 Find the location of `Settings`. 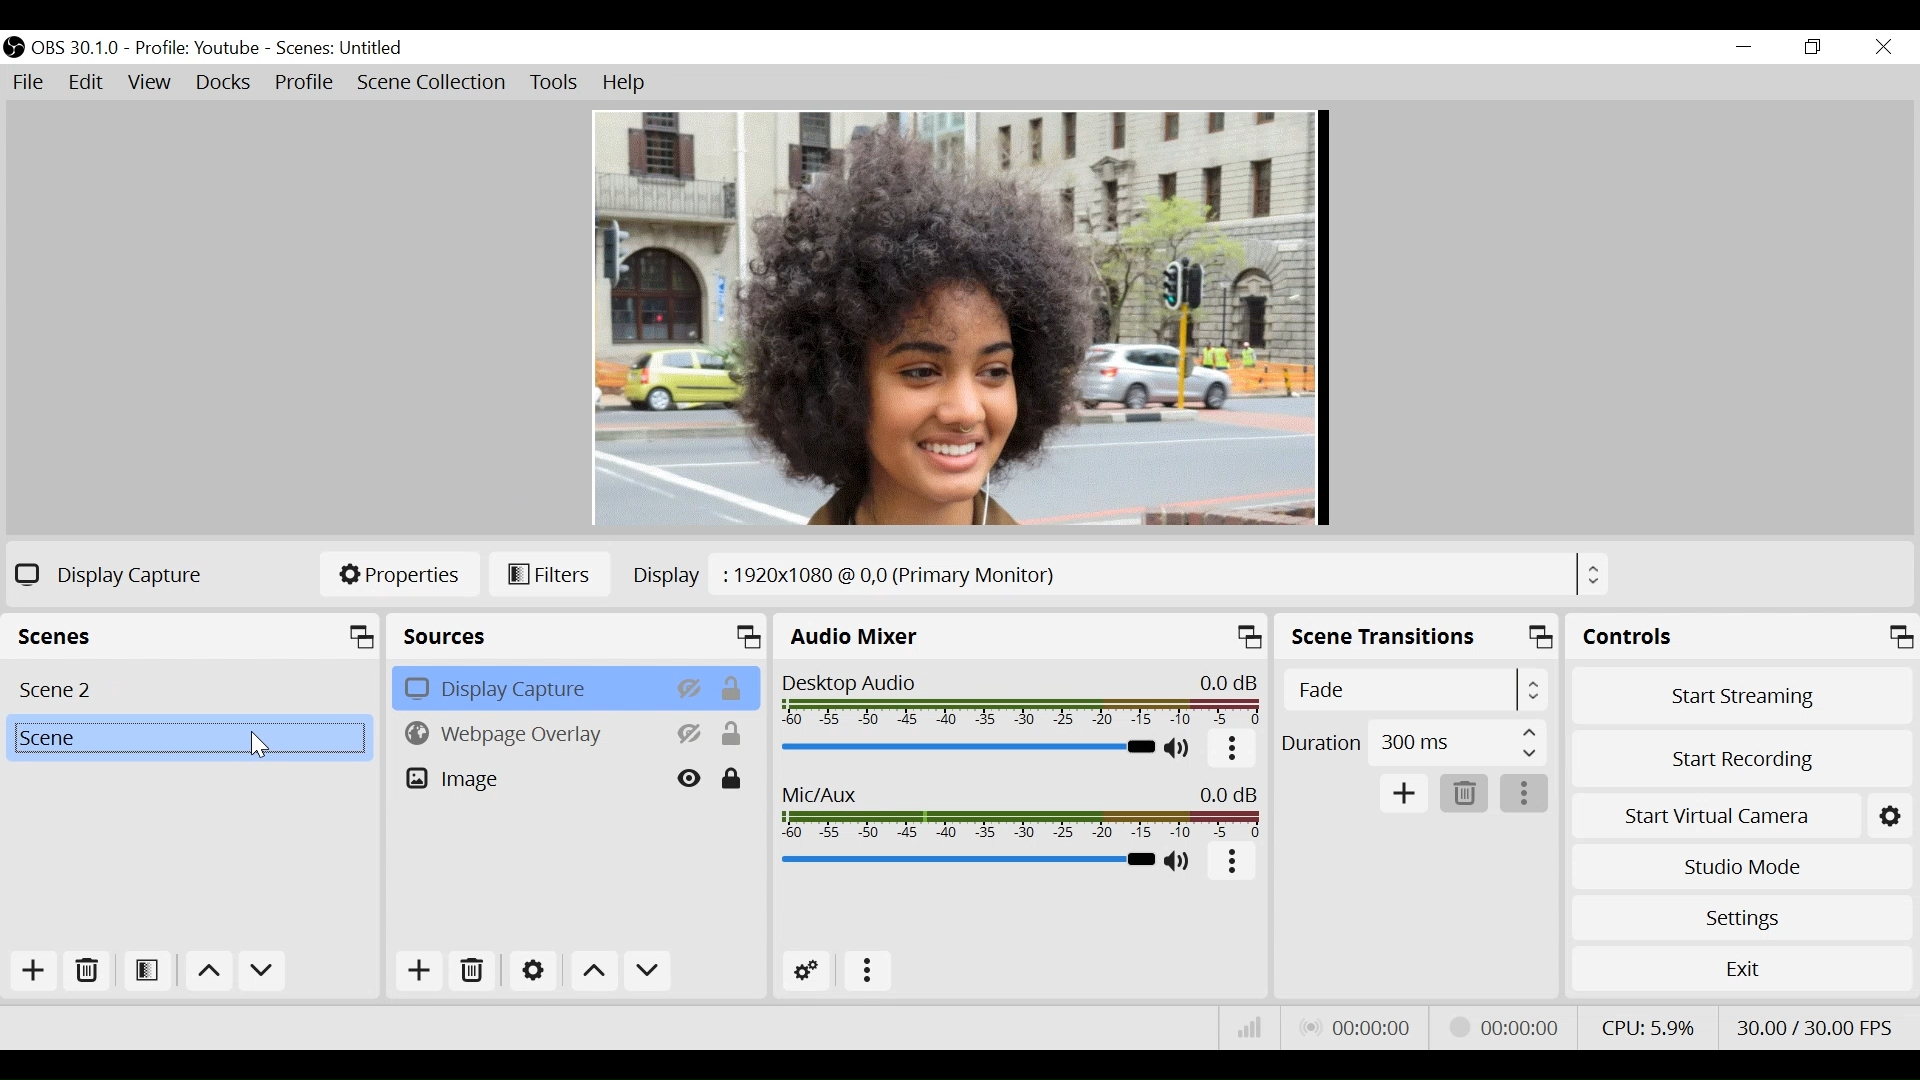

Settings is located at coordinates (1889, 816).